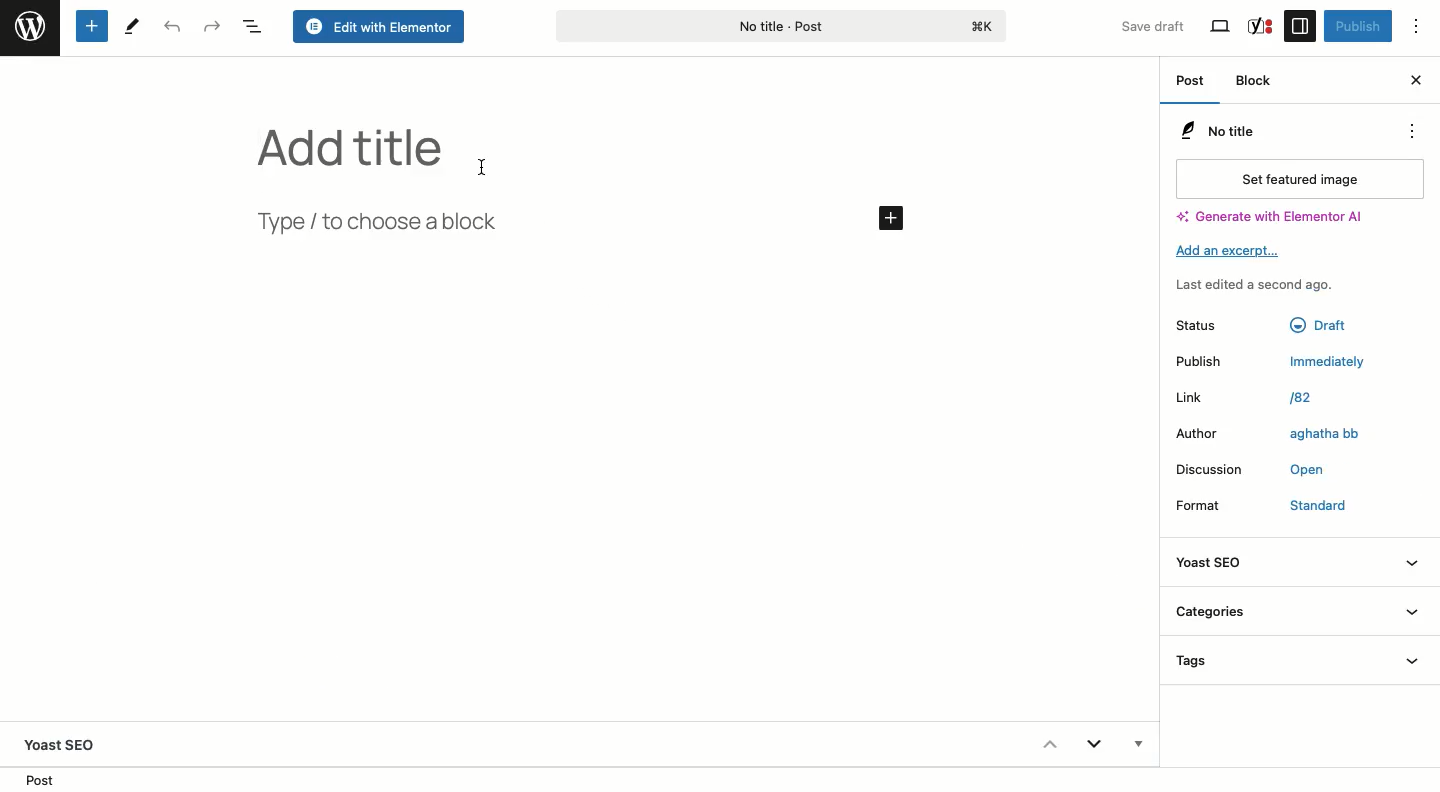 The width and height of the screenshot is (1440, 792). What do you see at coordinates (1201, 360) in the screenshot?
I see `Publish Immediately` at bounding box center [1201, 360].